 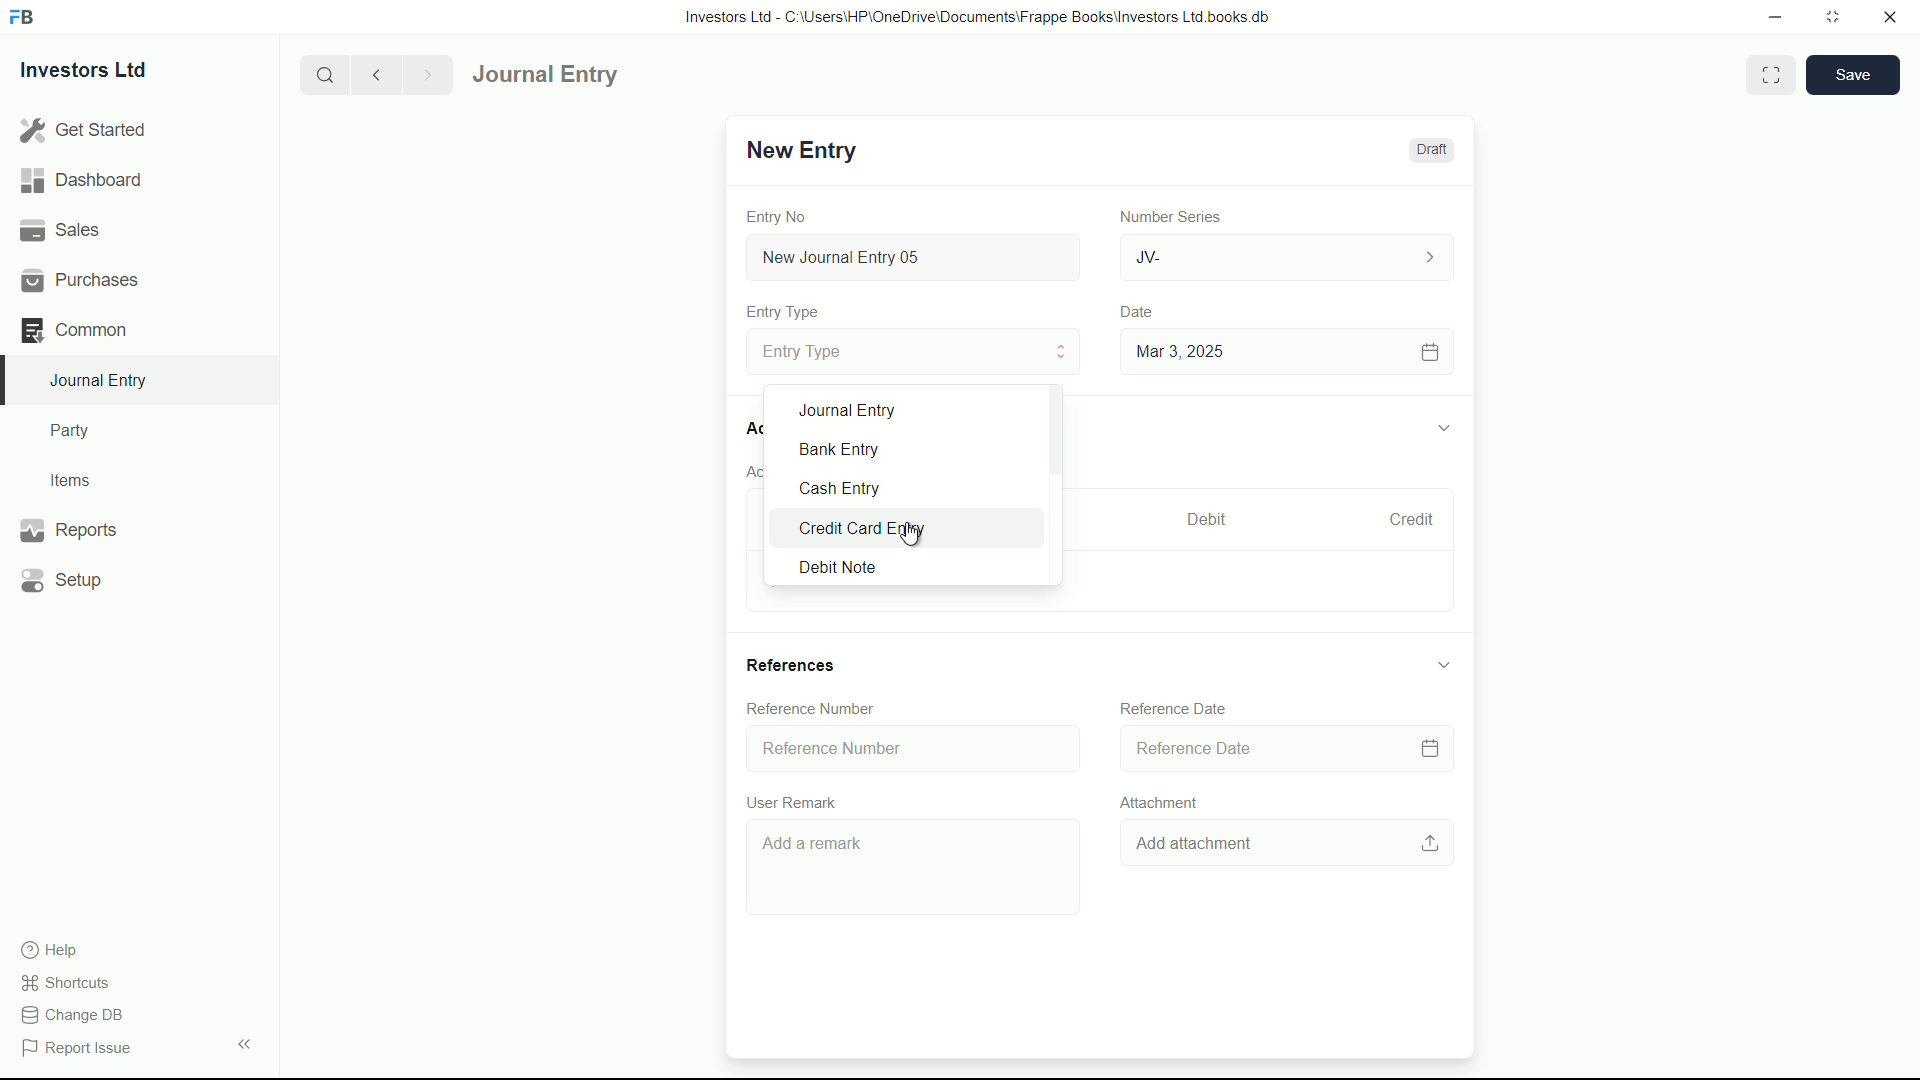 I want to click on Credit Card Entry, so click(x=870, y=528).